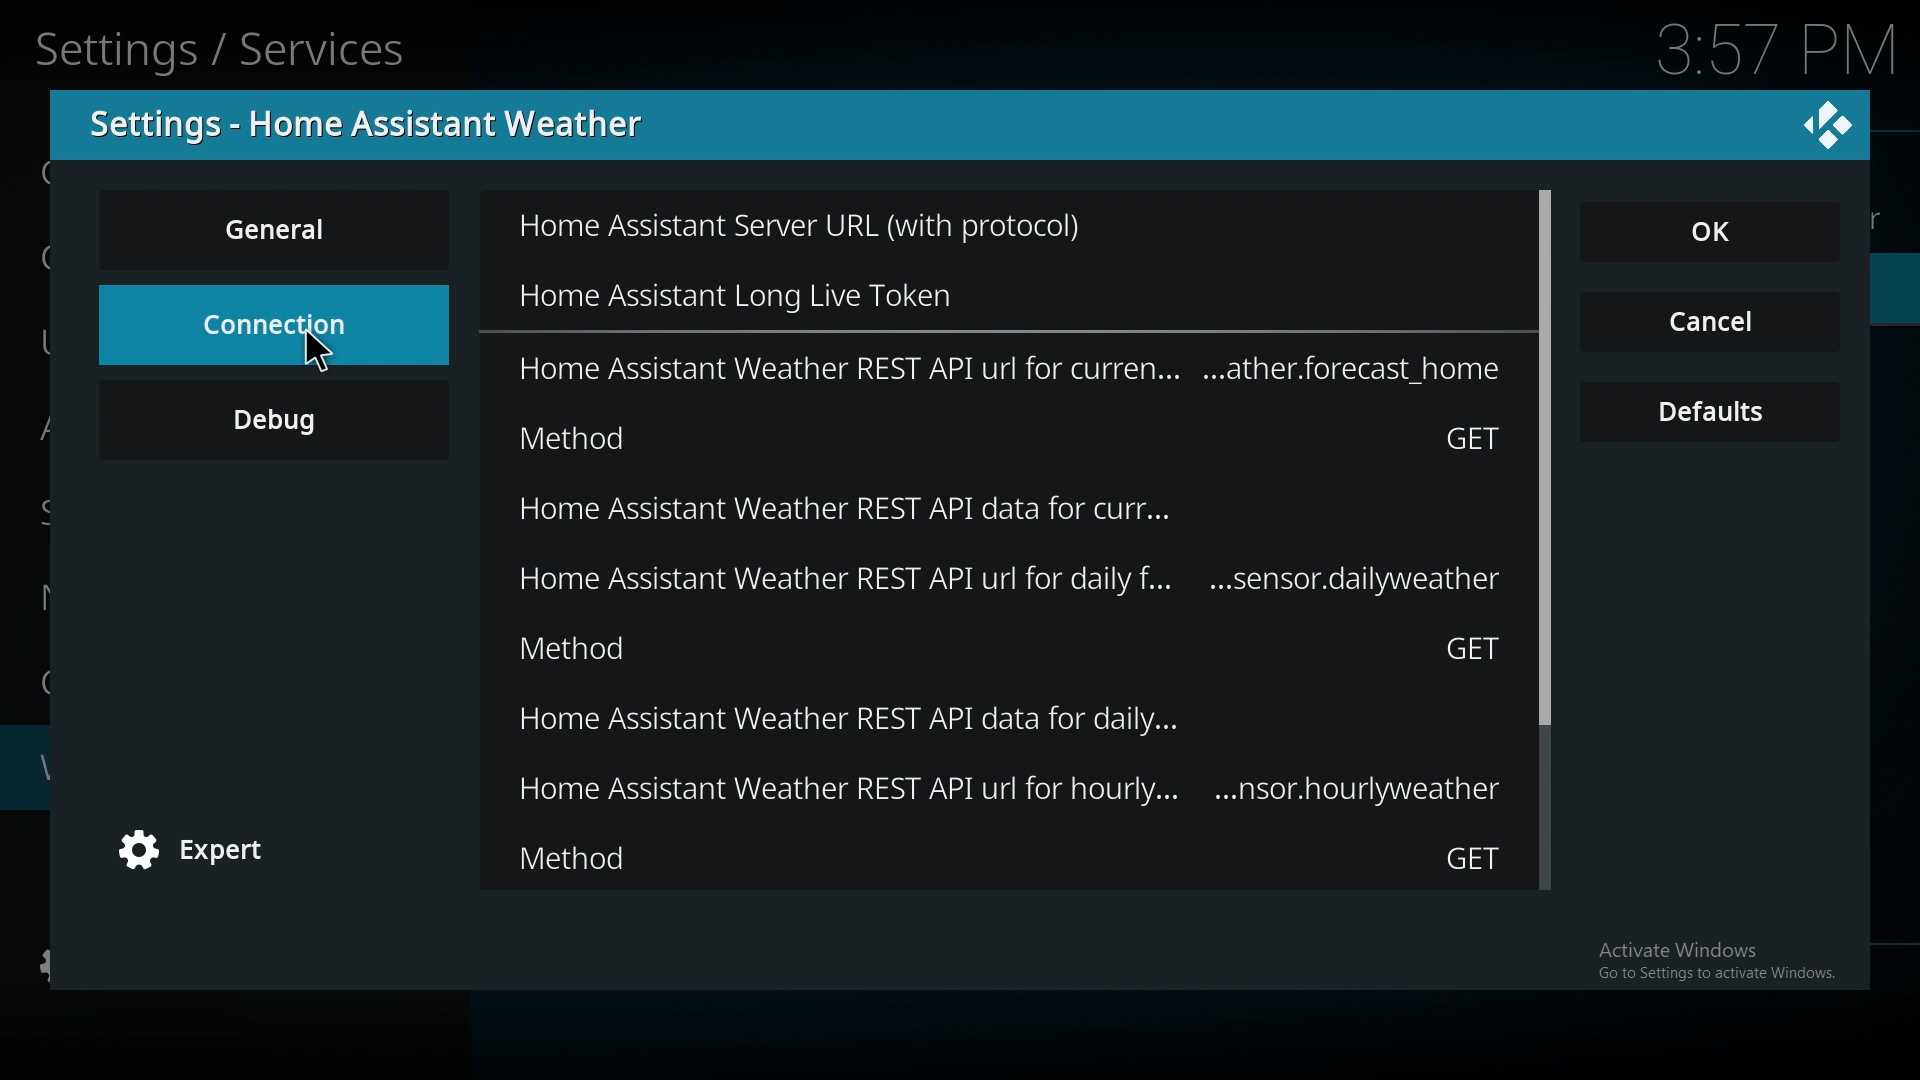 Image resolution: width=1920 pixels, height=1080 pixels. What do you see at coordinates (1779, 50) in the screenshot?
I see `Time` at bounding box center [1779, 50].